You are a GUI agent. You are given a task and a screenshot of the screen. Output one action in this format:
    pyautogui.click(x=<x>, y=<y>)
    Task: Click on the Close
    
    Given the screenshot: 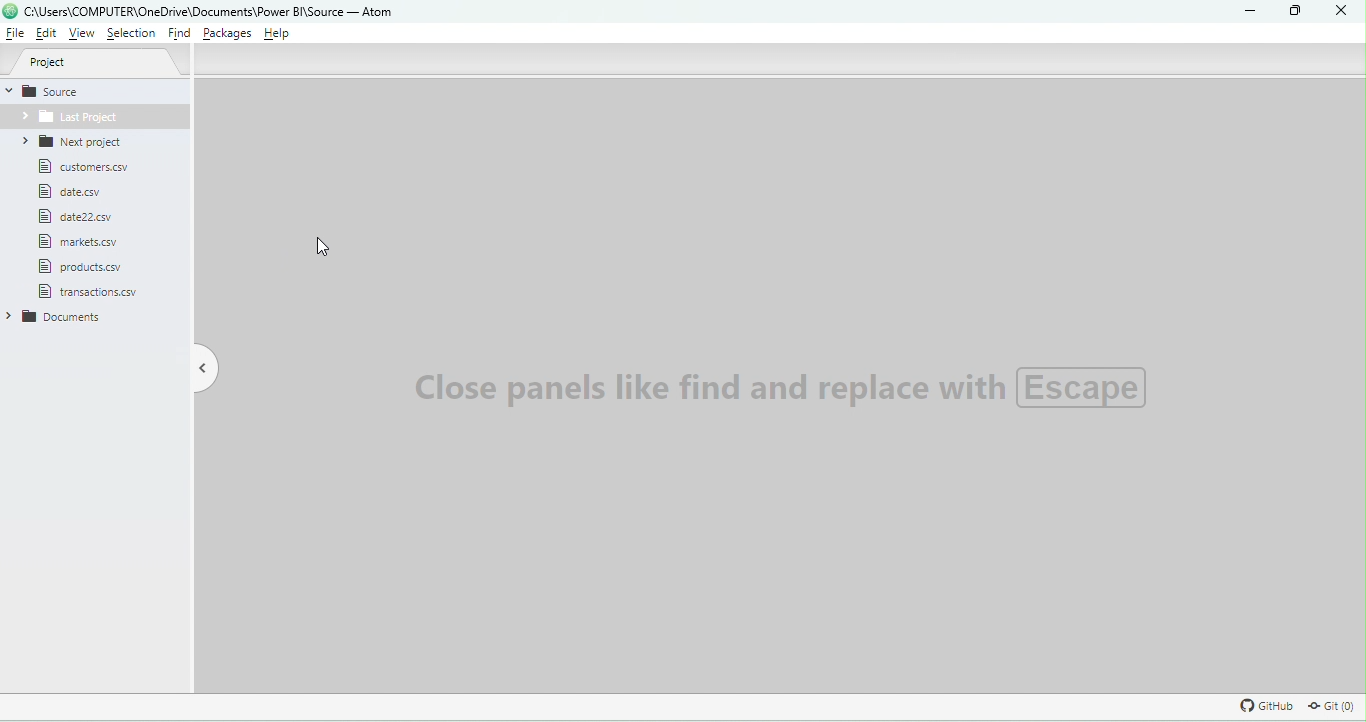 What is the action you would take?
    pyautogui.click(x=1343, y=15)
    